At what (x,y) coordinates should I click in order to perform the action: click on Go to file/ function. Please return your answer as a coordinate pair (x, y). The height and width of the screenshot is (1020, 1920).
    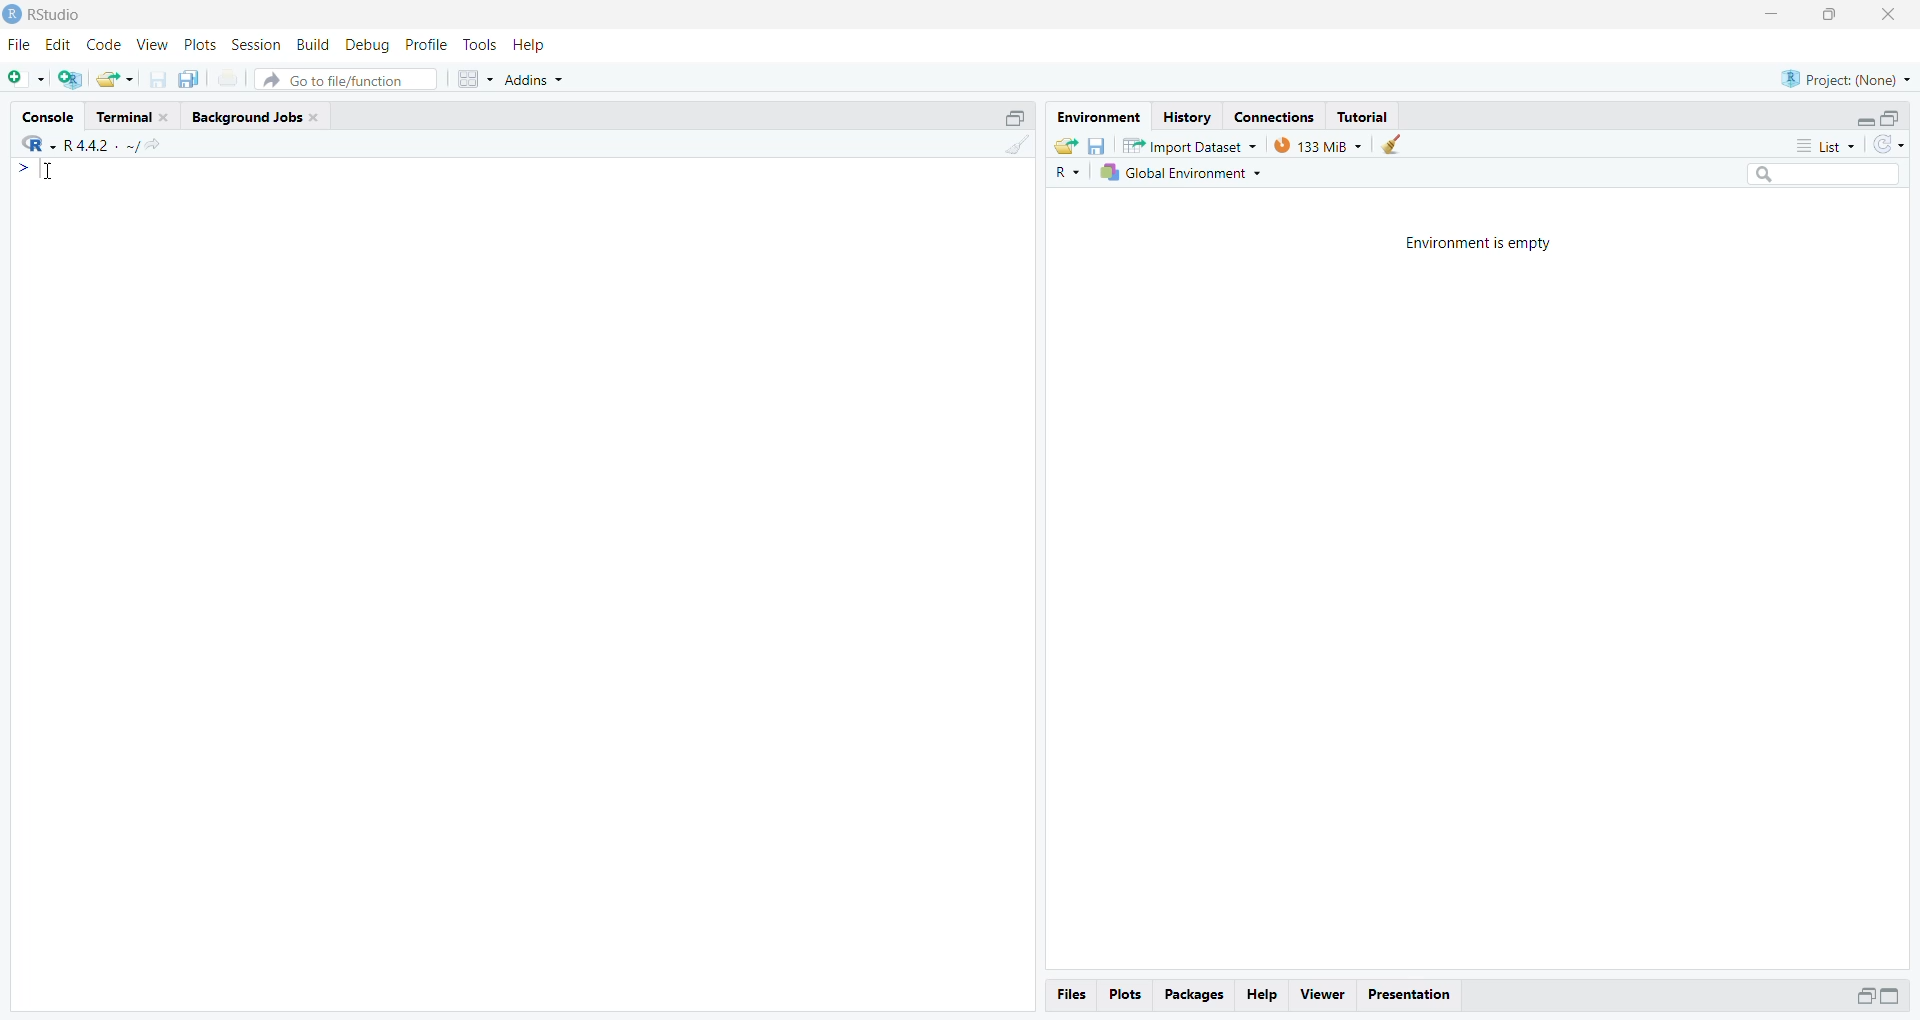
    Looking at the image, I should click on (343, 81).